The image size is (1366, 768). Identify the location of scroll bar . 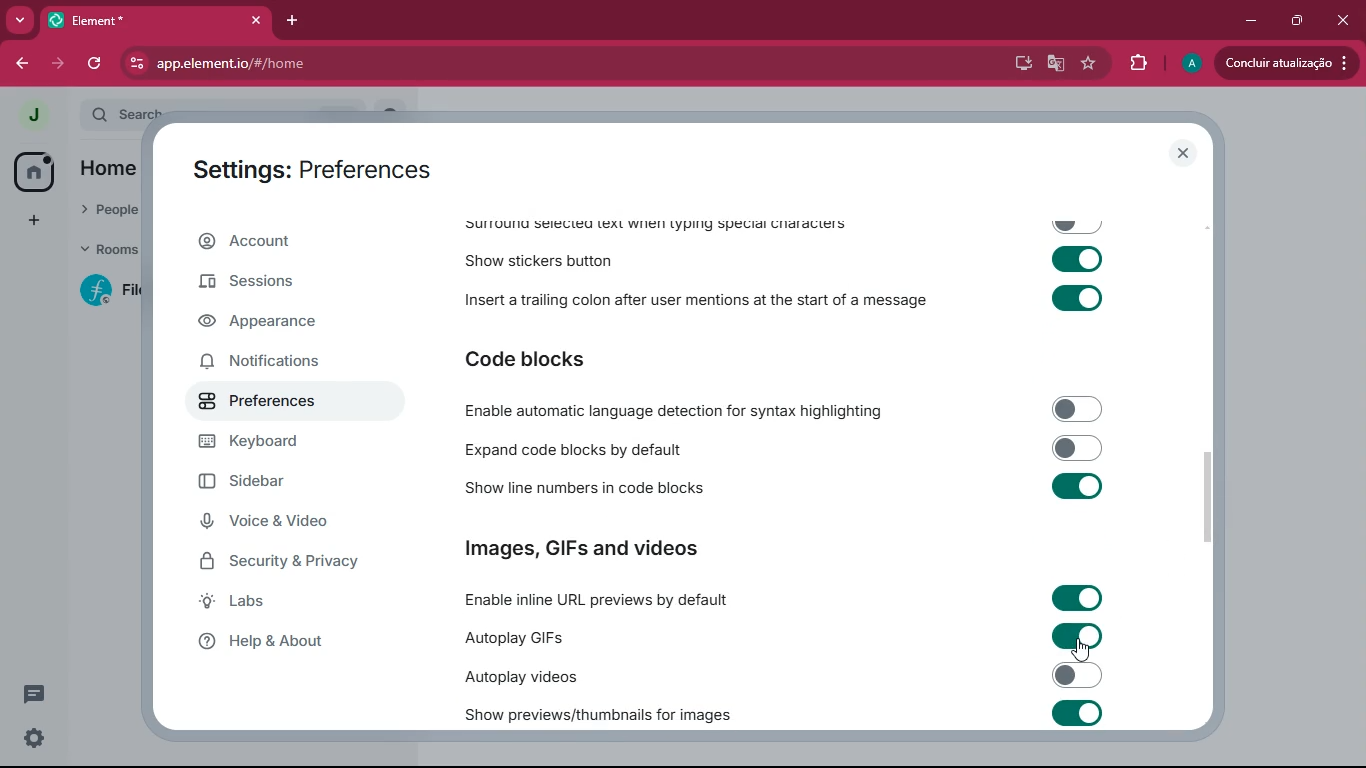
(1213, 492).